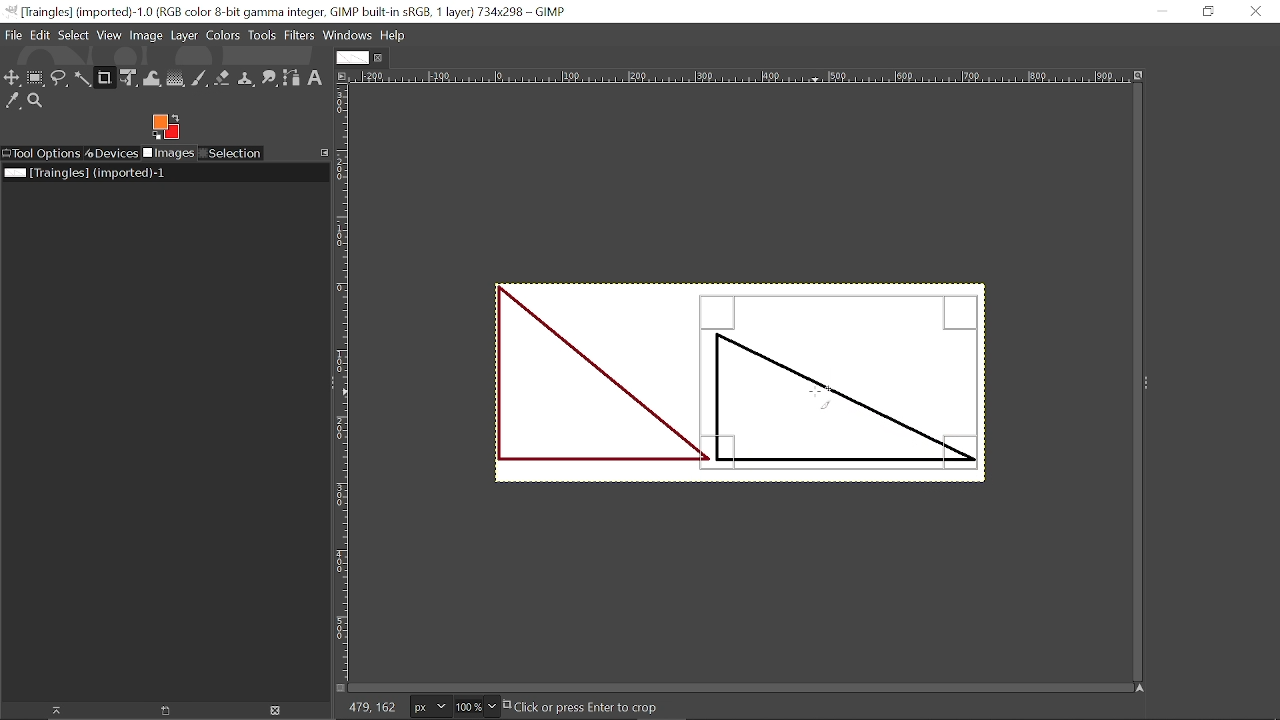 This screenshot has height=720, width=1280. Describe the element at coordinates (36, 101) in the screenshot. I see `Zoom took` at that location.